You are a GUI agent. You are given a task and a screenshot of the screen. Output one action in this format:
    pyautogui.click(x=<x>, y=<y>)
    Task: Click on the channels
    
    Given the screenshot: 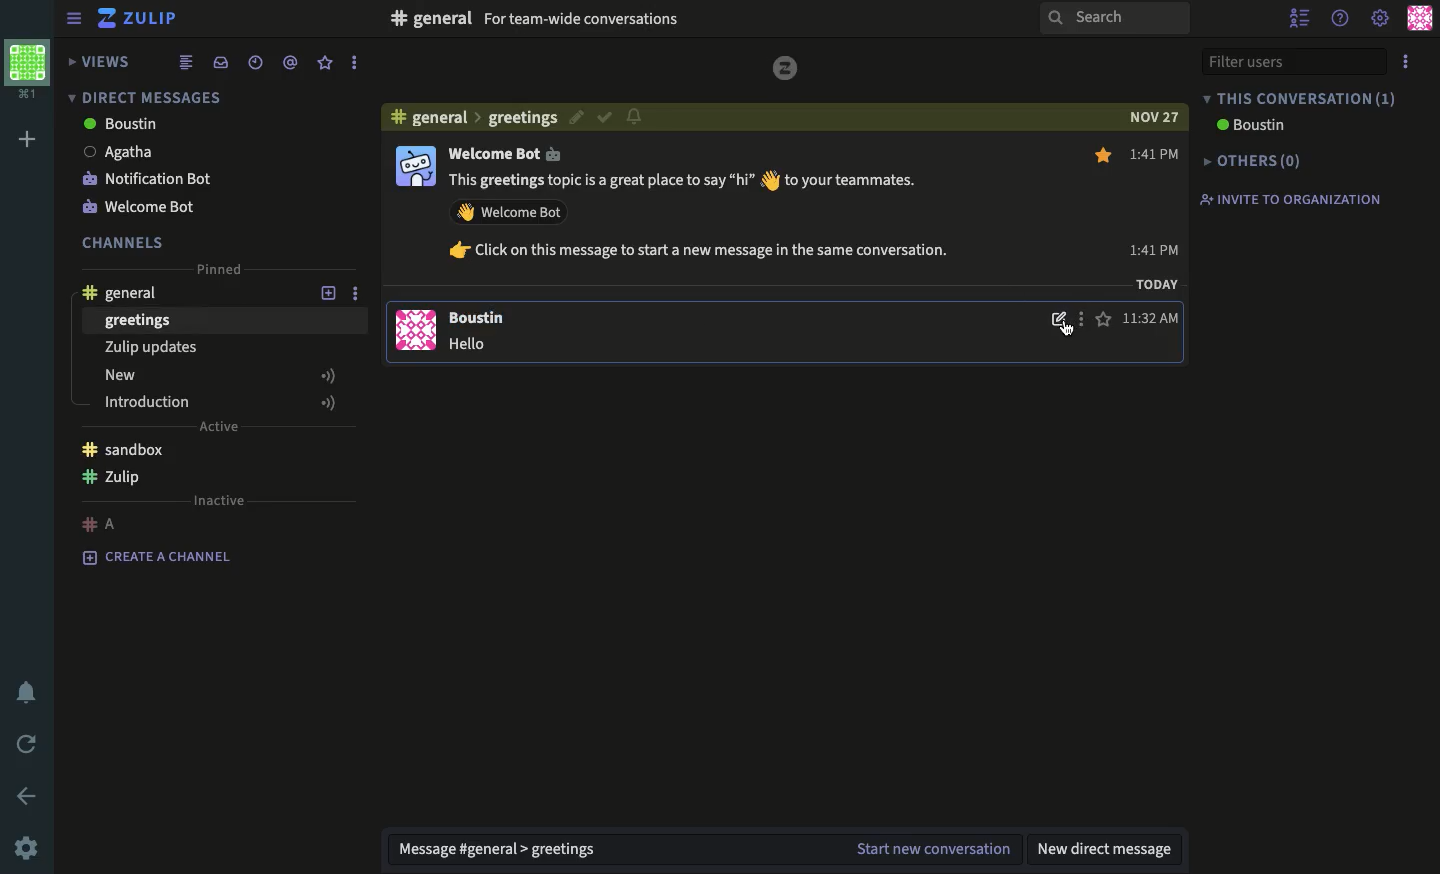 What is the action you would take?
    pyautogui.click(x=125, y=241)
    